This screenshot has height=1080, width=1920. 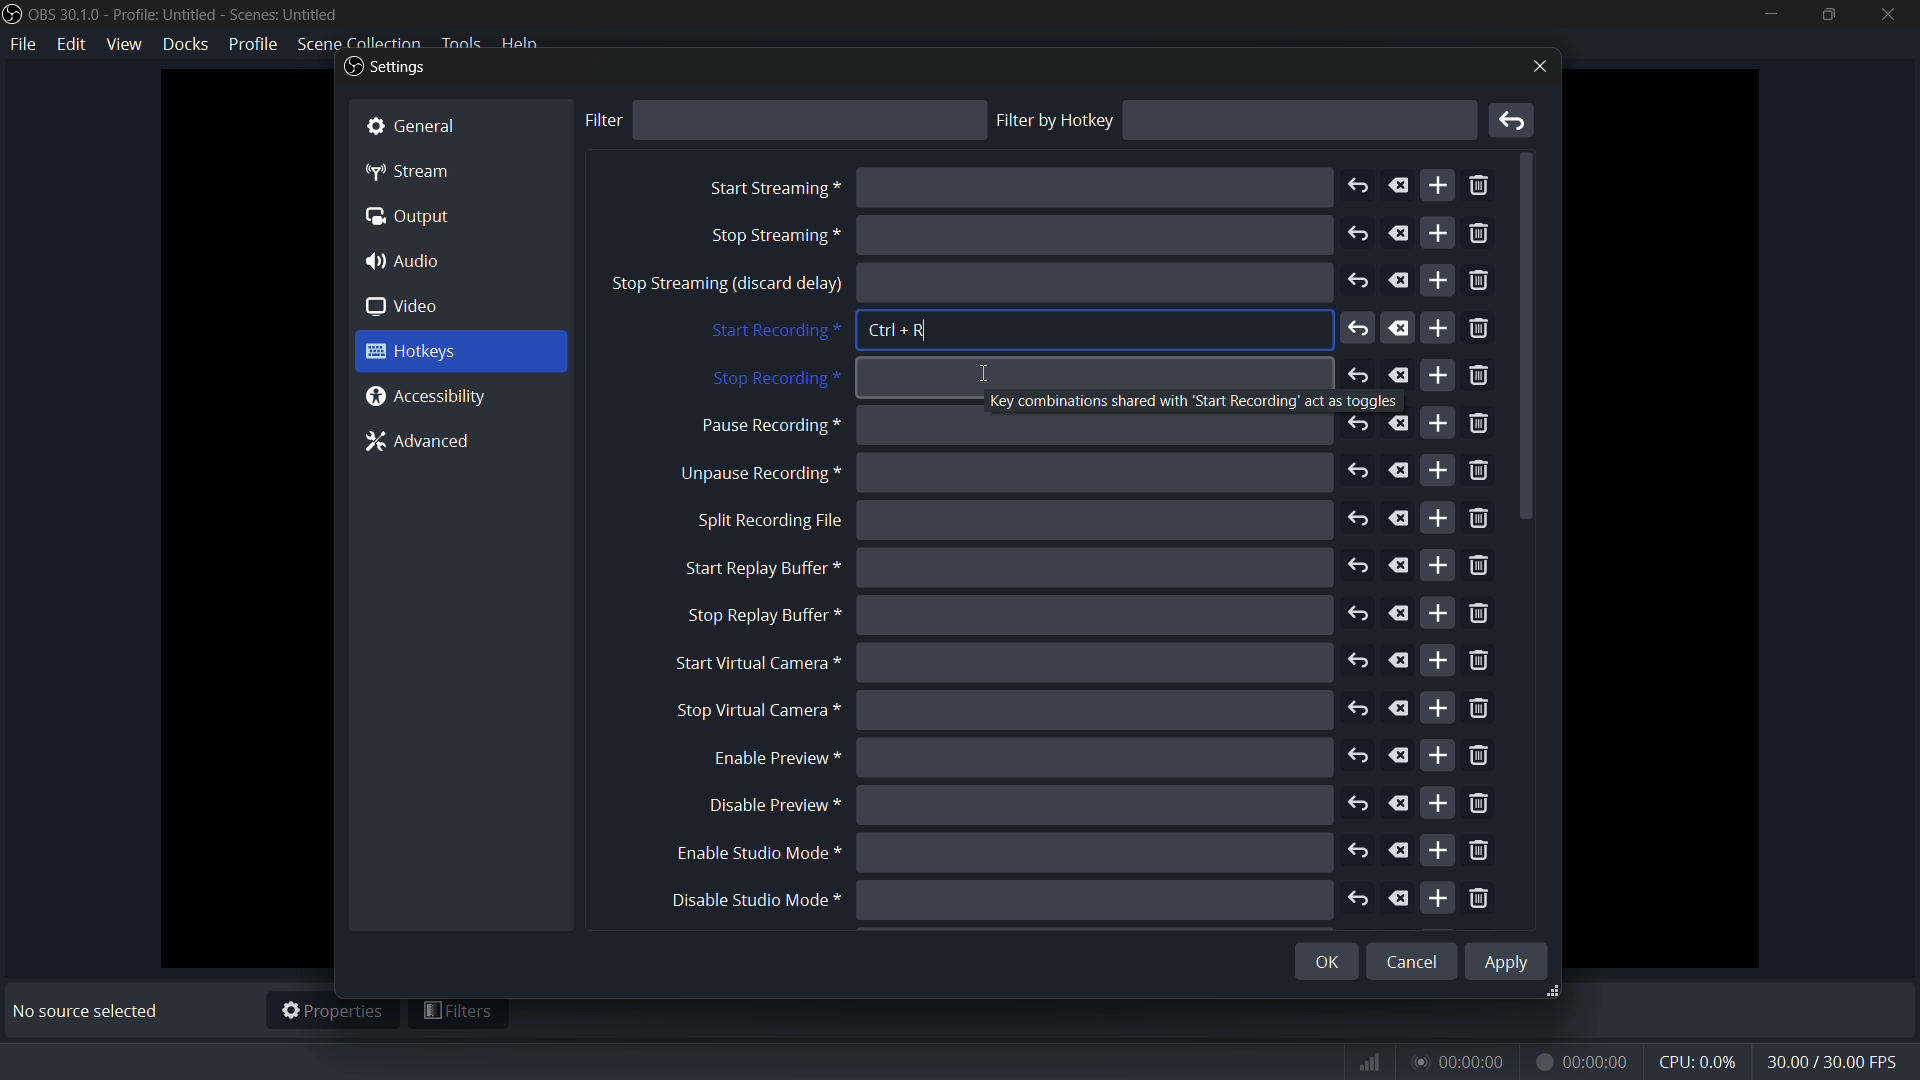 What do you see at coordinates (766, 427) in the screenshot?
I see `pause recording` at bounding box center [766, 427].